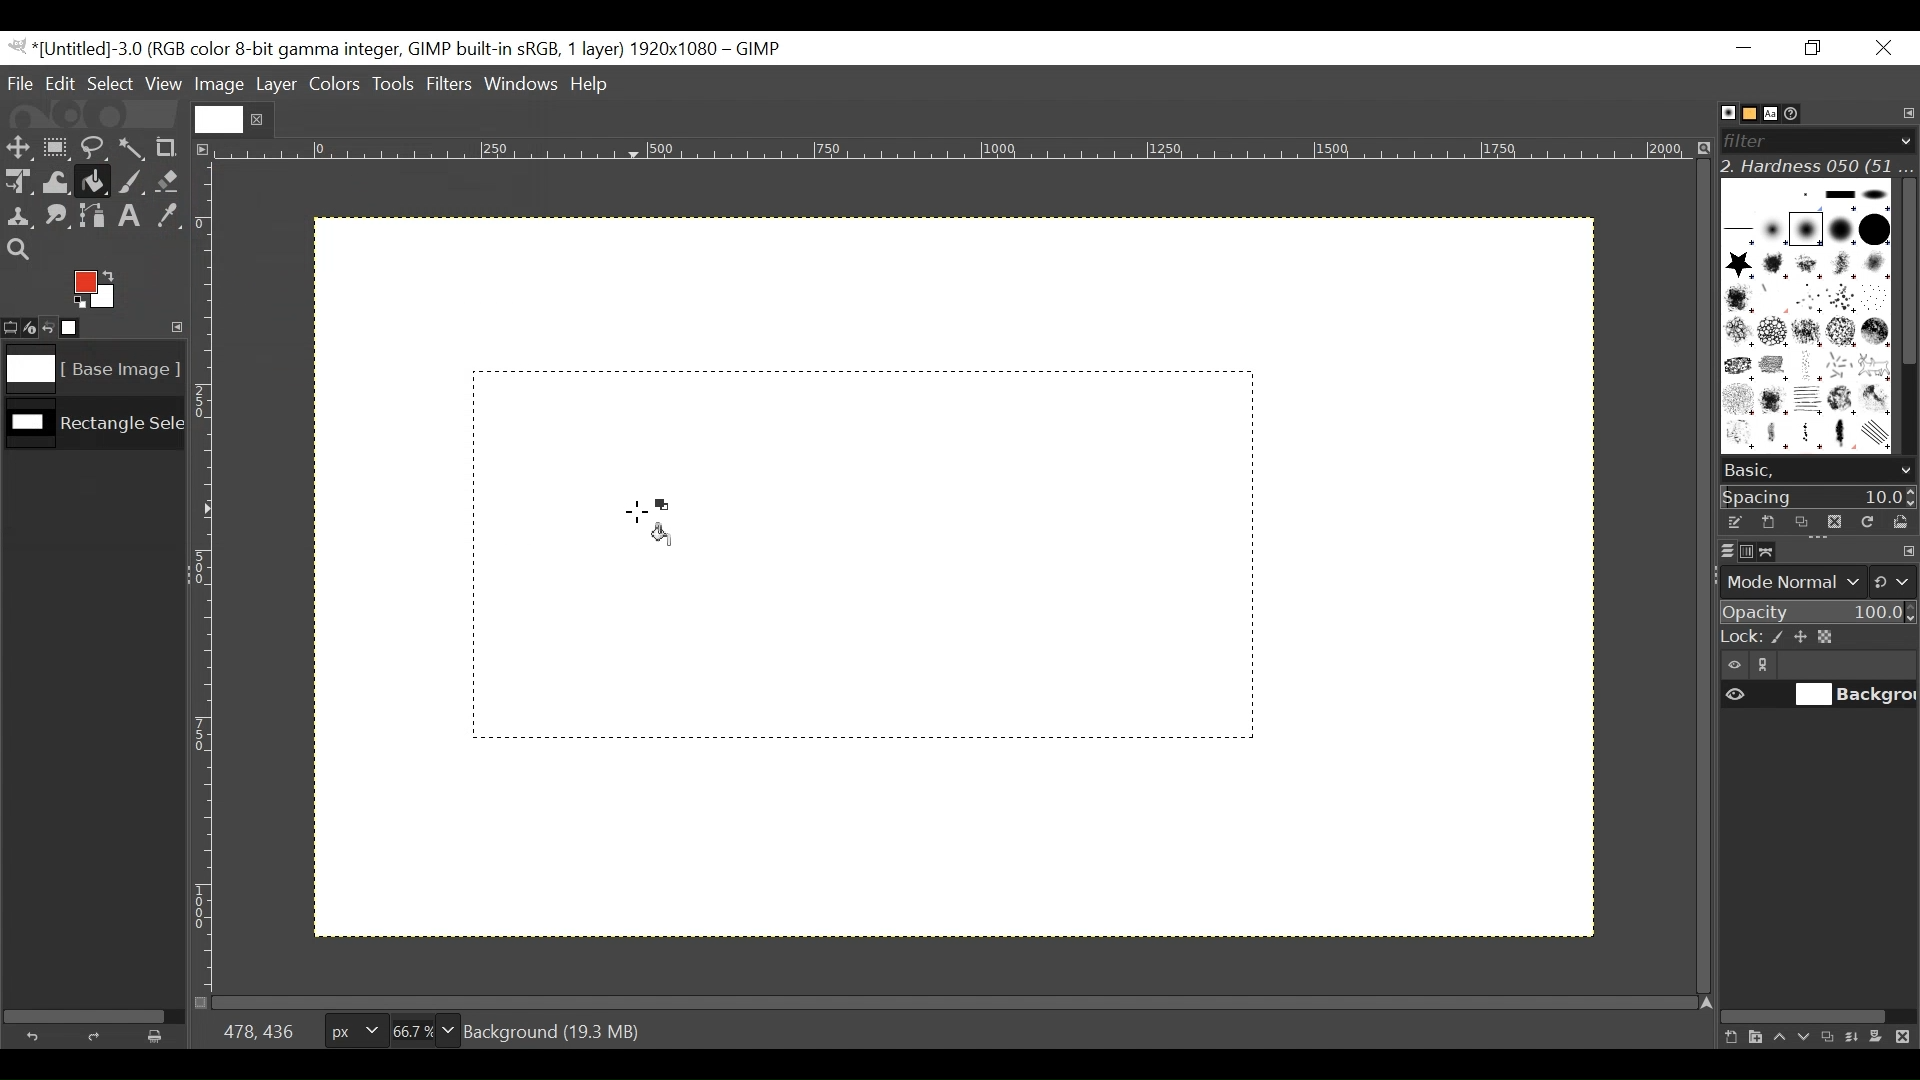  What do you see at coordinates (175, 147) in the screenshot?
I see `Crop tool` at bounding box center [175, 147].